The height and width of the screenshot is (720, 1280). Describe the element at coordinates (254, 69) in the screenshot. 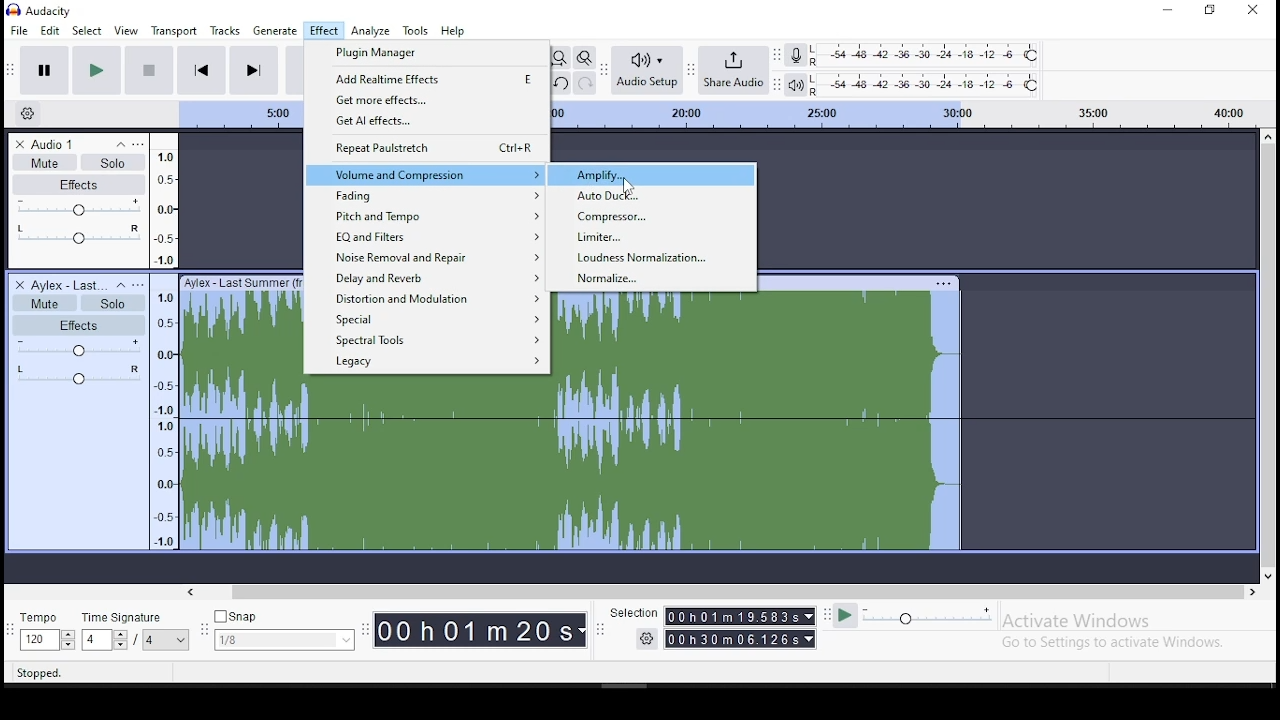

I see `skip to end` at that location.